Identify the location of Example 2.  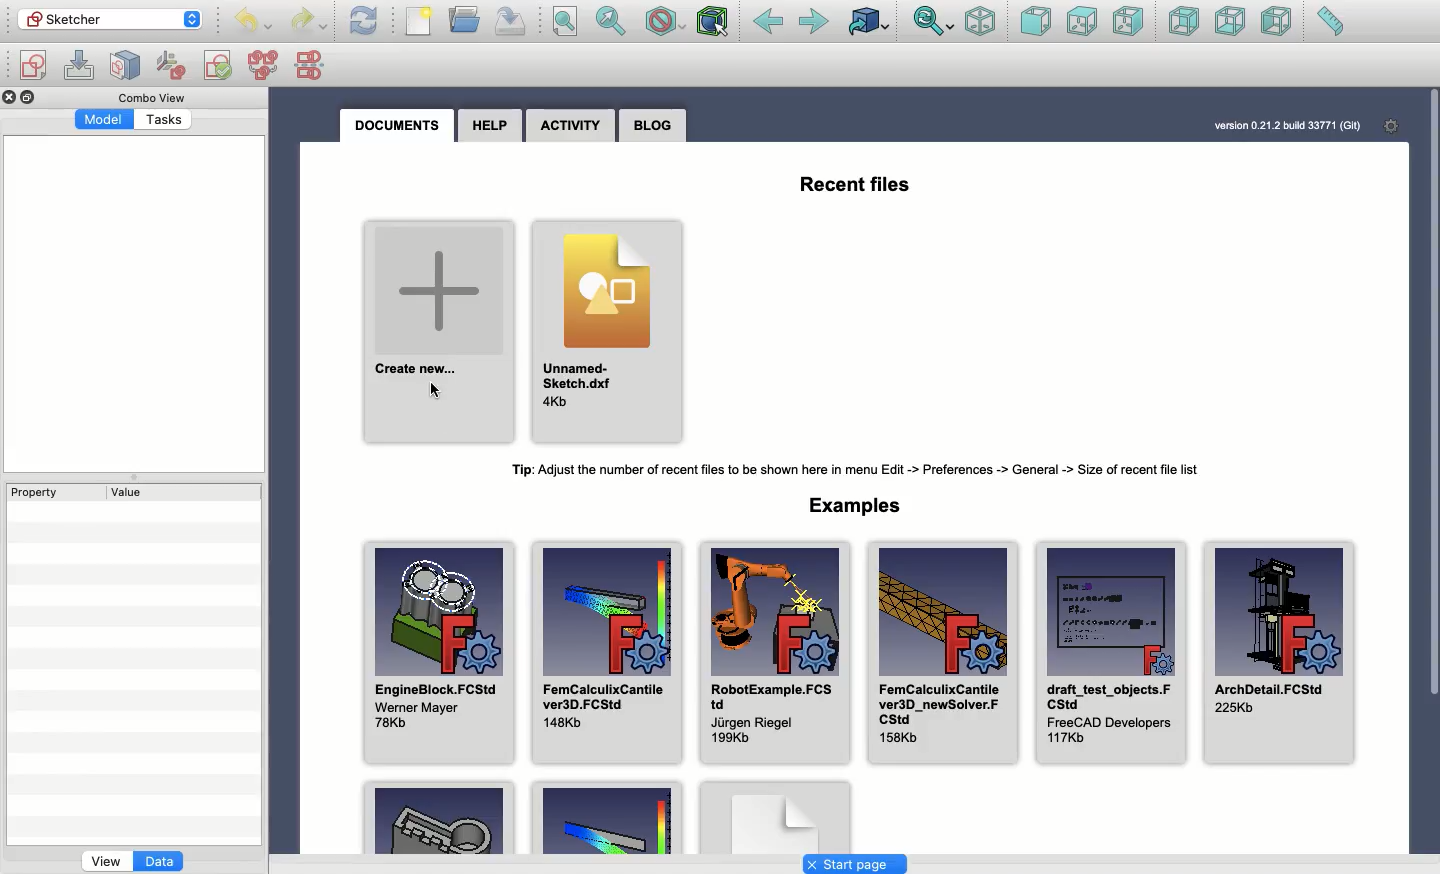
(606, 816).